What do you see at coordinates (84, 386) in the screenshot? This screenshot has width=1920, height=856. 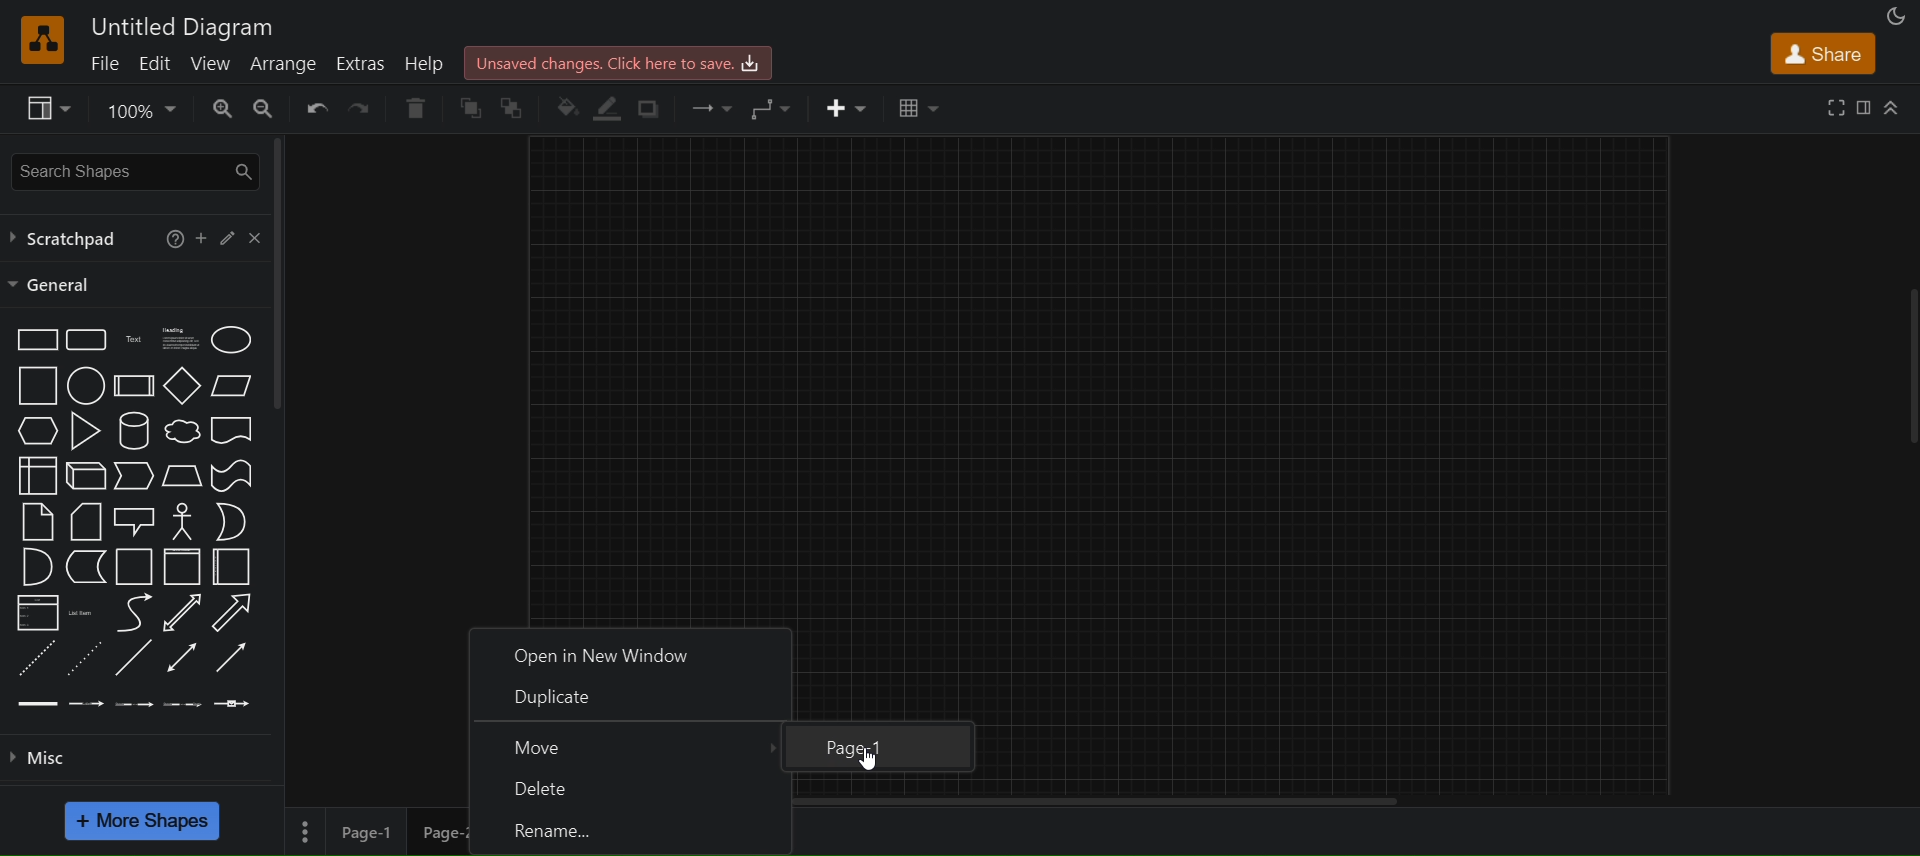 I see `circle` at bounding box center [84, 386].